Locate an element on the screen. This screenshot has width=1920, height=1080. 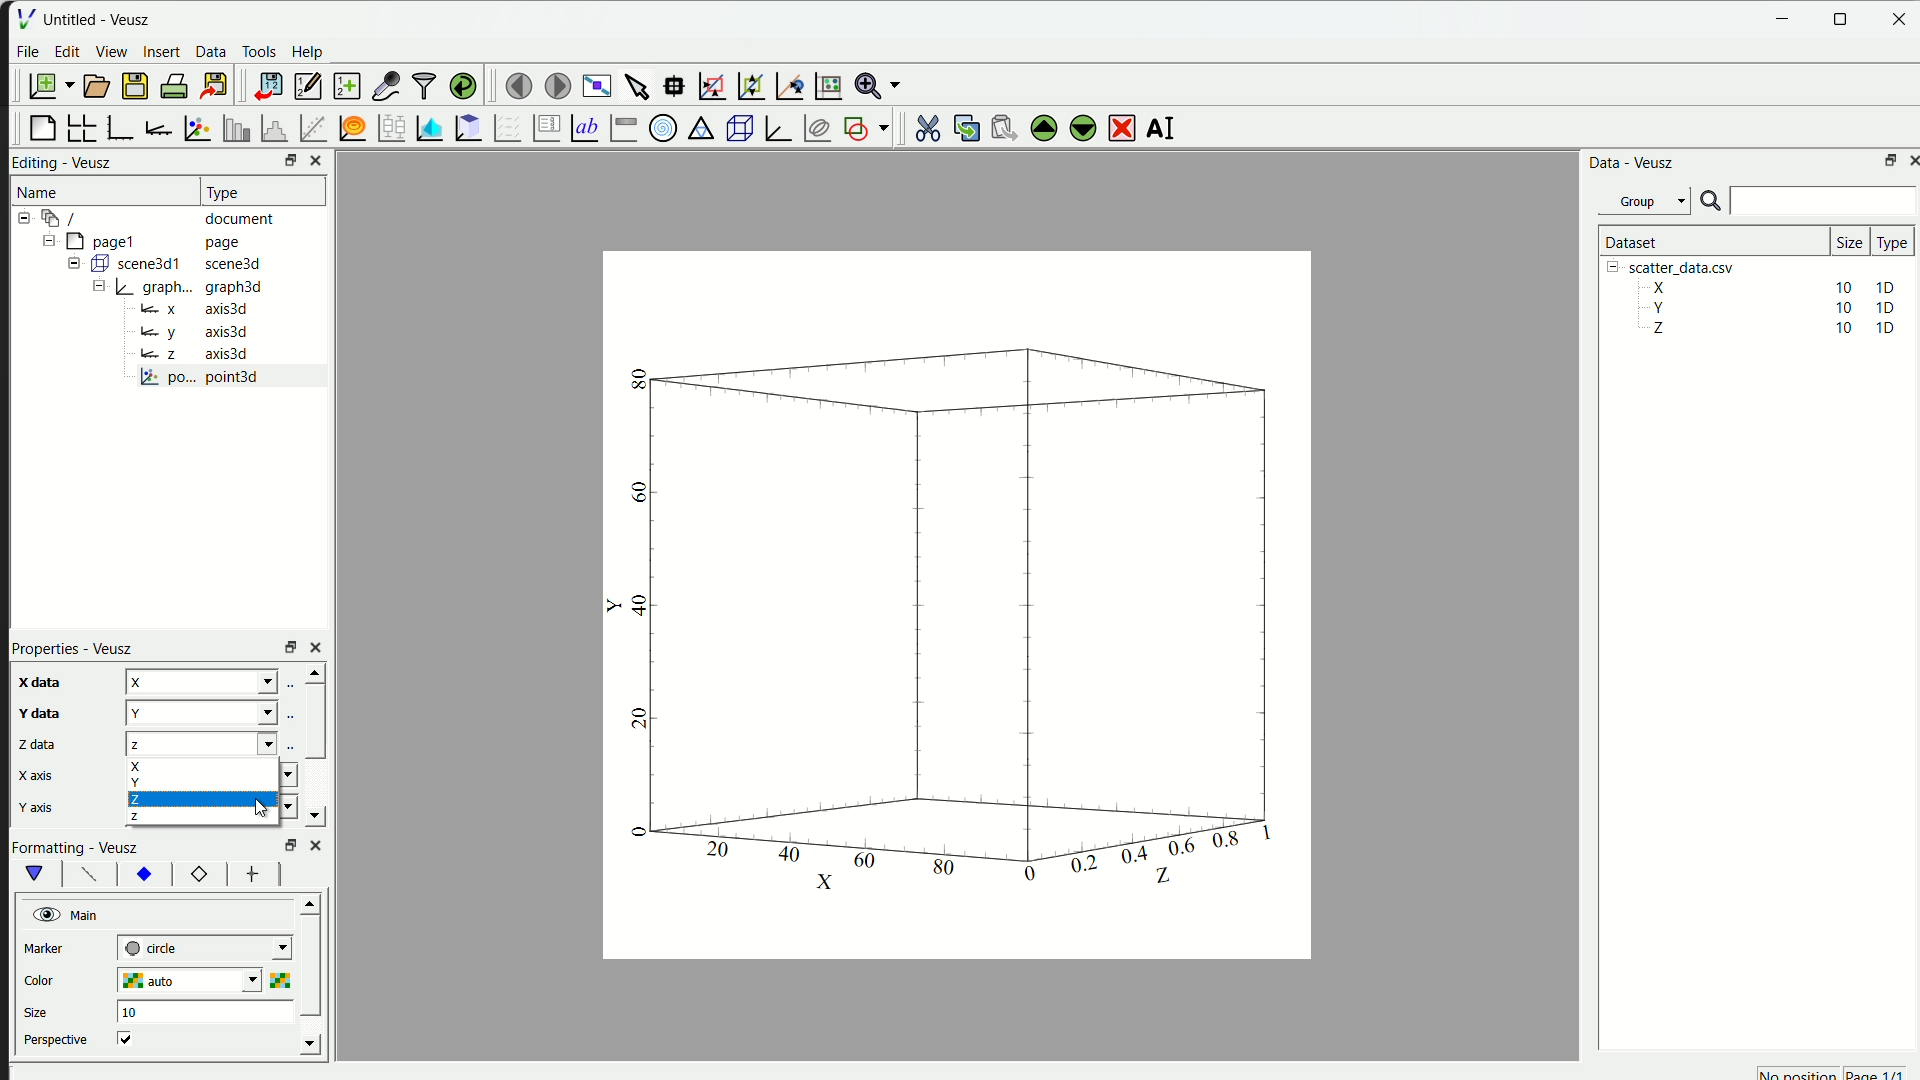
plot key is located at coordinates (542, 129).